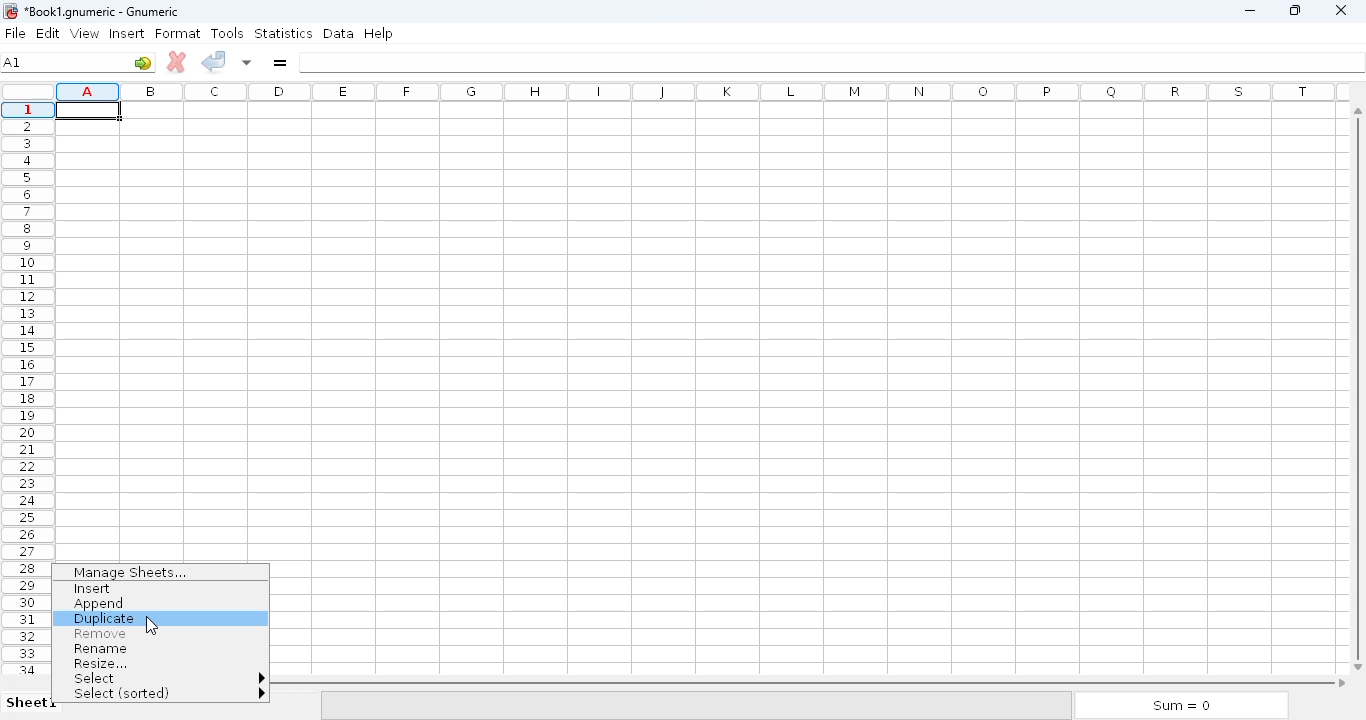 This screenshot has height=720, width=1366. What do you see at coordinates (94, 589) in the screenshot?
I see `insert` at bounding box center [94, 589].